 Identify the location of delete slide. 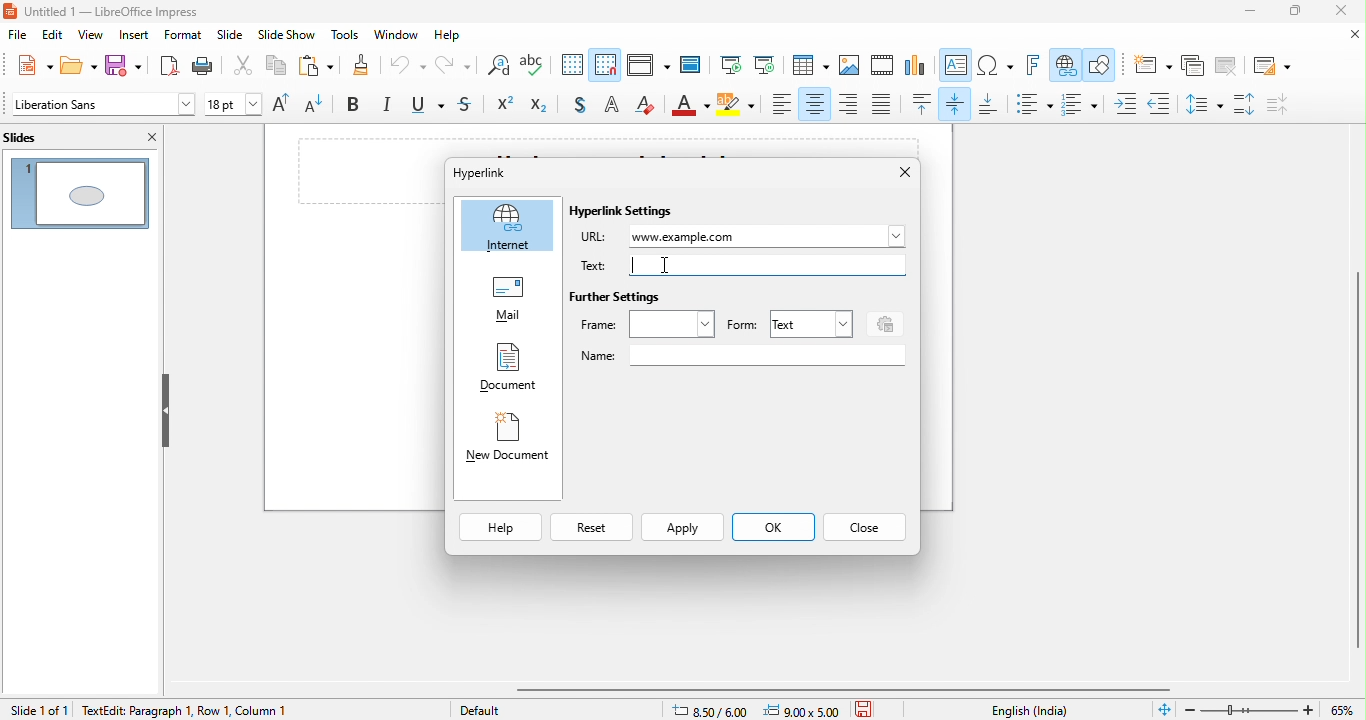
(1226, 66).